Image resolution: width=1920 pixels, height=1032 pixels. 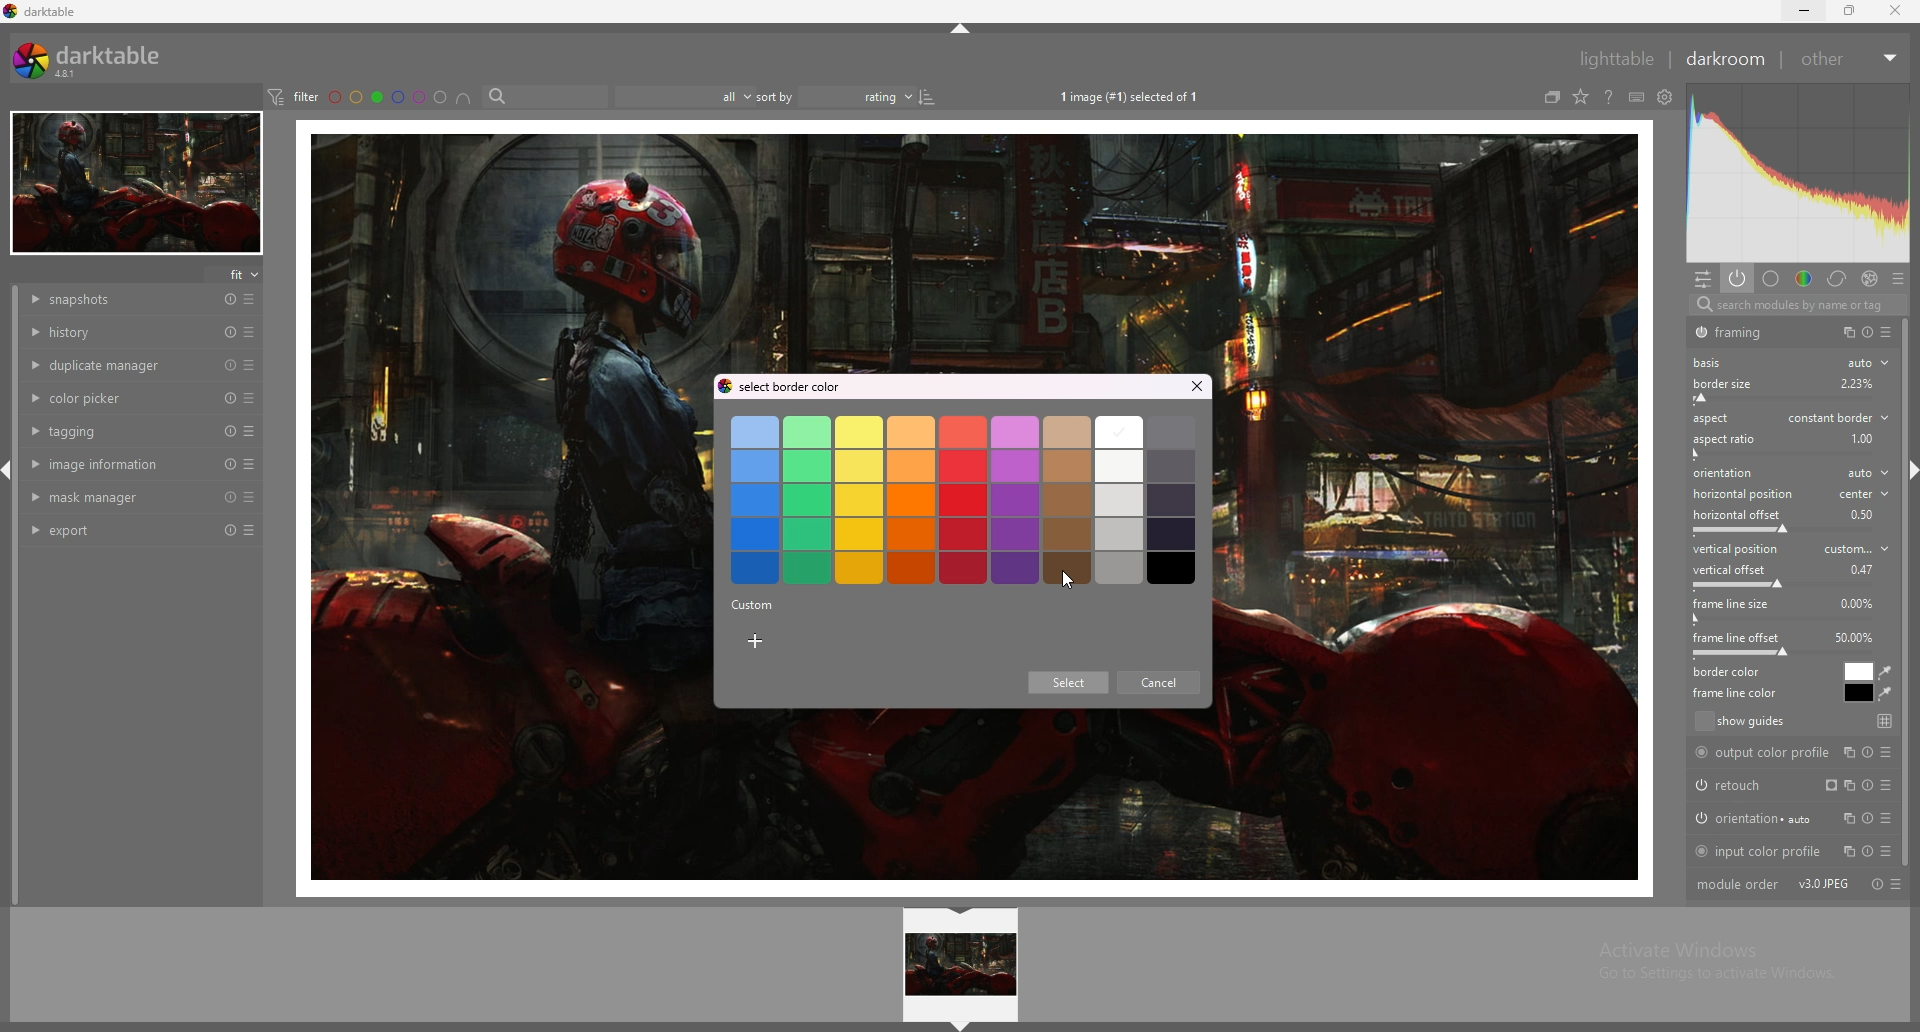 What do you see at coordinates (119, 364) in the screenshot?
I see `duplicate manager` at bounding box center [119, 364].